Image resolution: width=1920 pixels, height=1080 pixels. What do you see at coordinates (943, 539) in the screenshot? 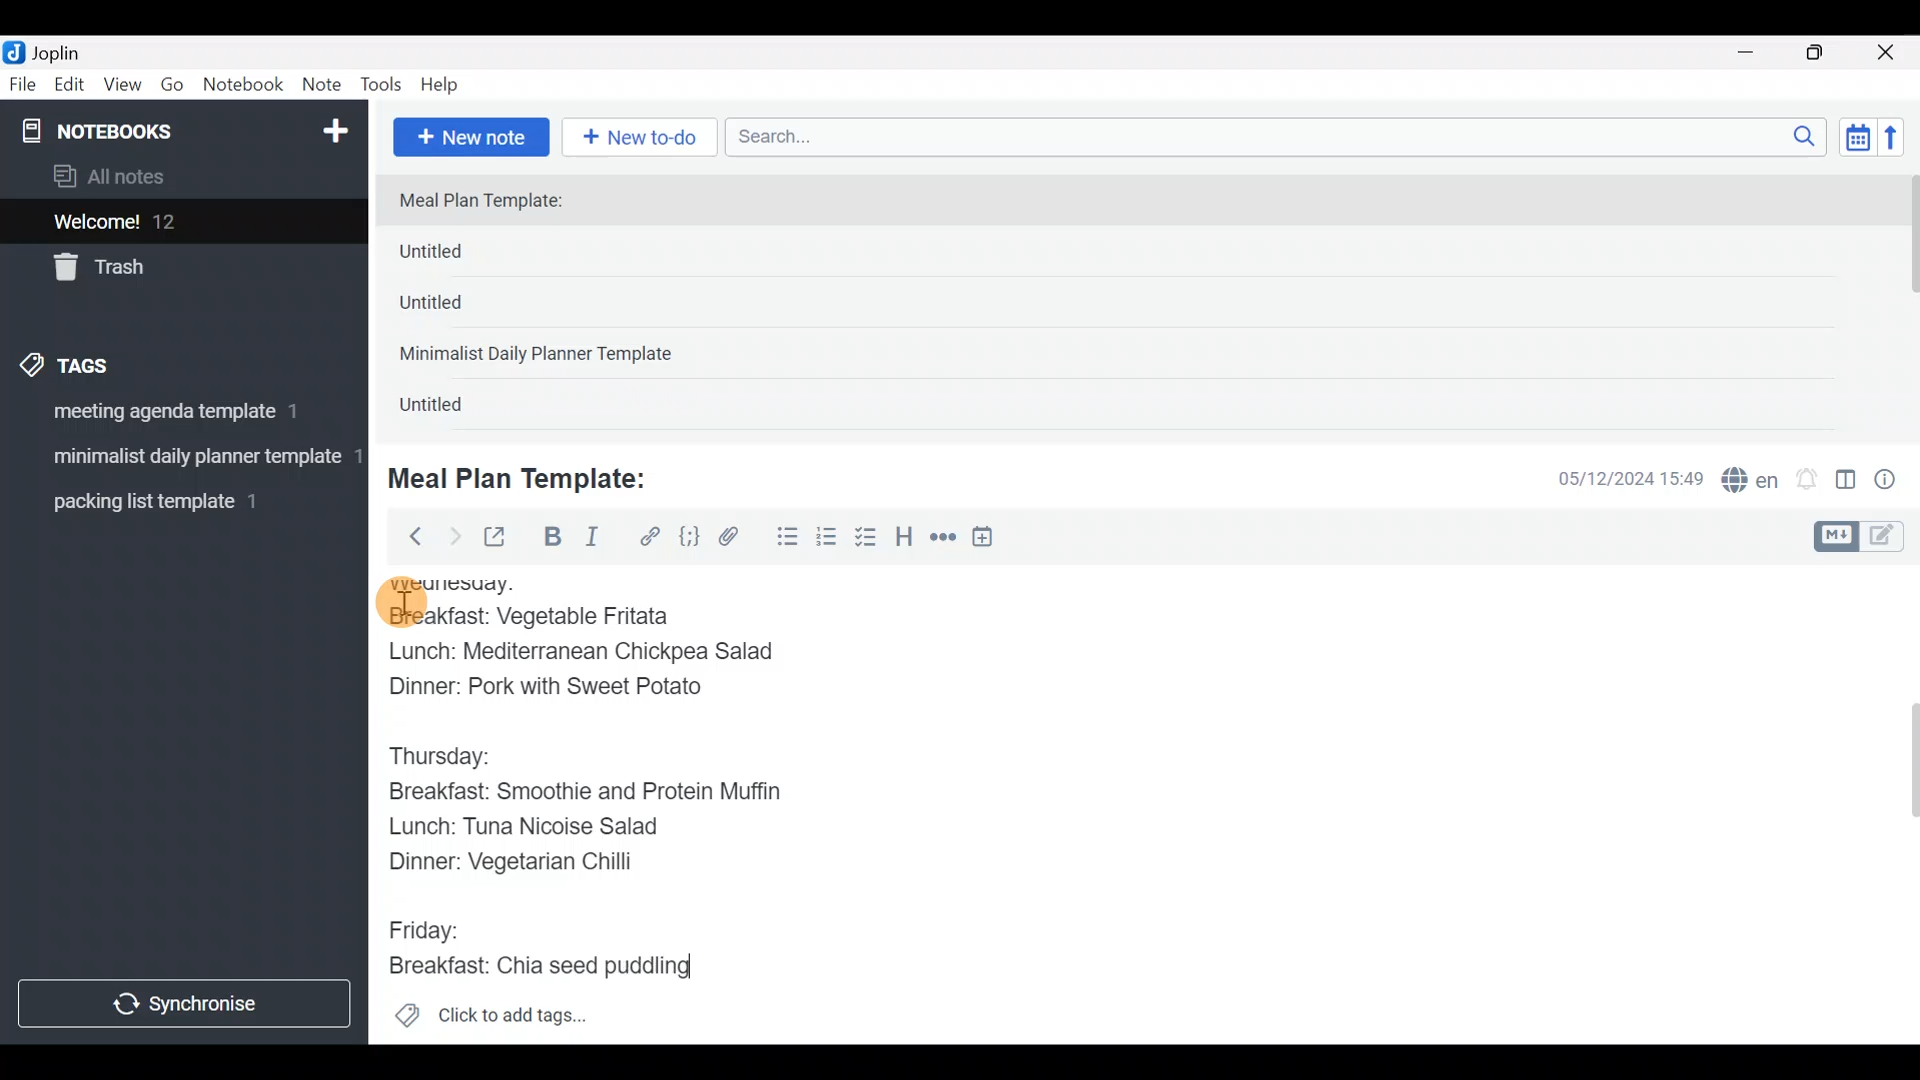
I see `Horizontal rule` at bounding box center [943, 539].